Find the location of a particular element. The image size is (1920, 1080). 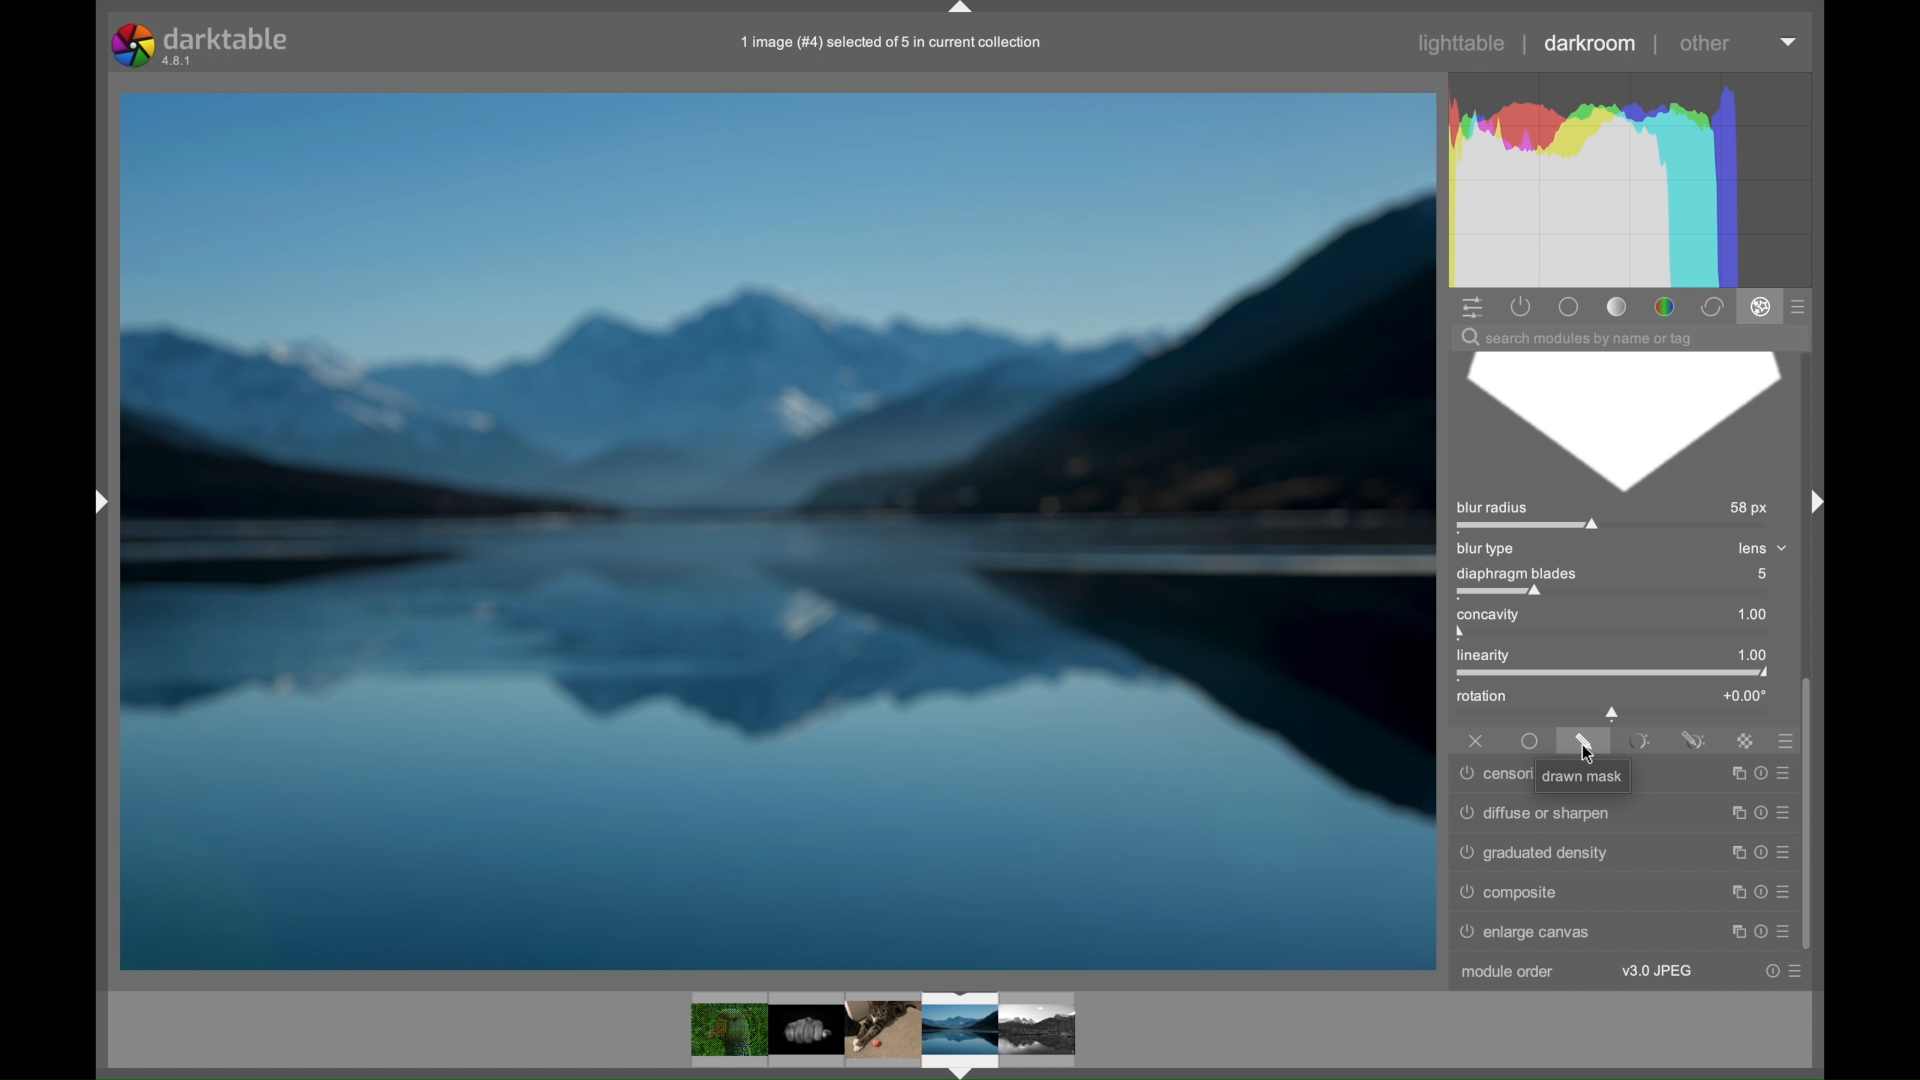

photo  is located at coordinates (778, 529).